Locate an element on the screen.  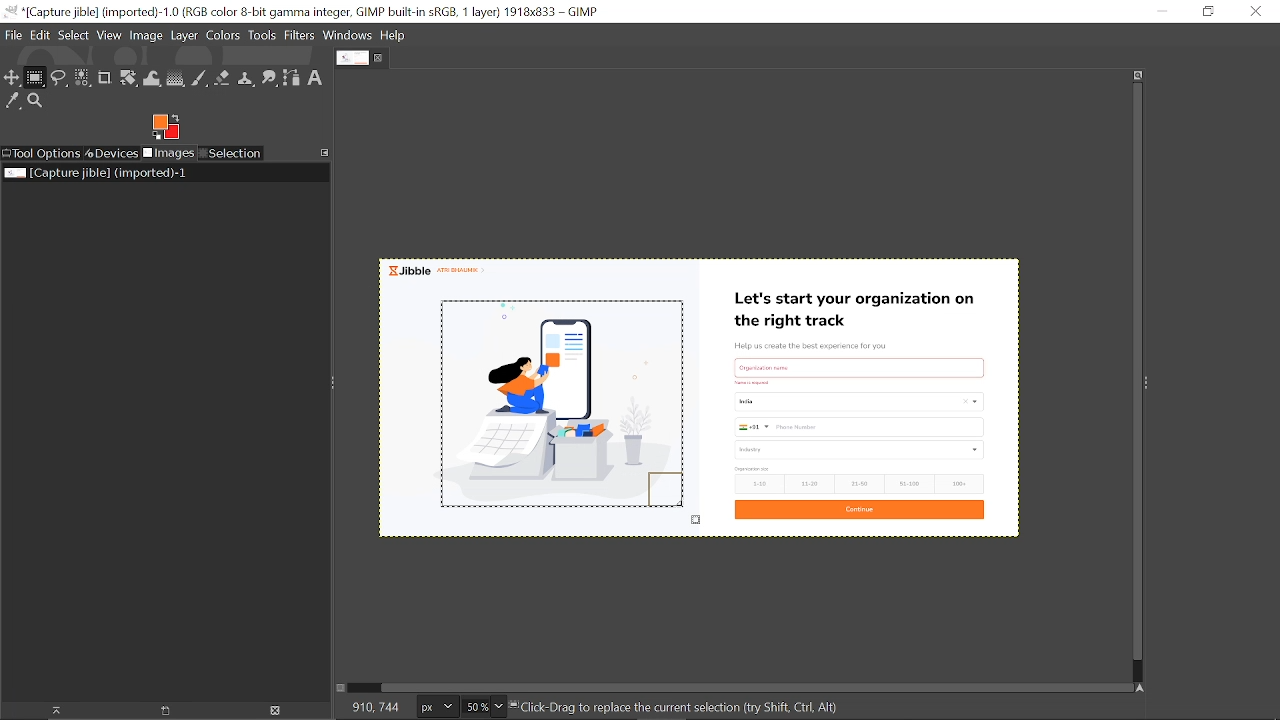
Select is located at coordinates (74, 35).